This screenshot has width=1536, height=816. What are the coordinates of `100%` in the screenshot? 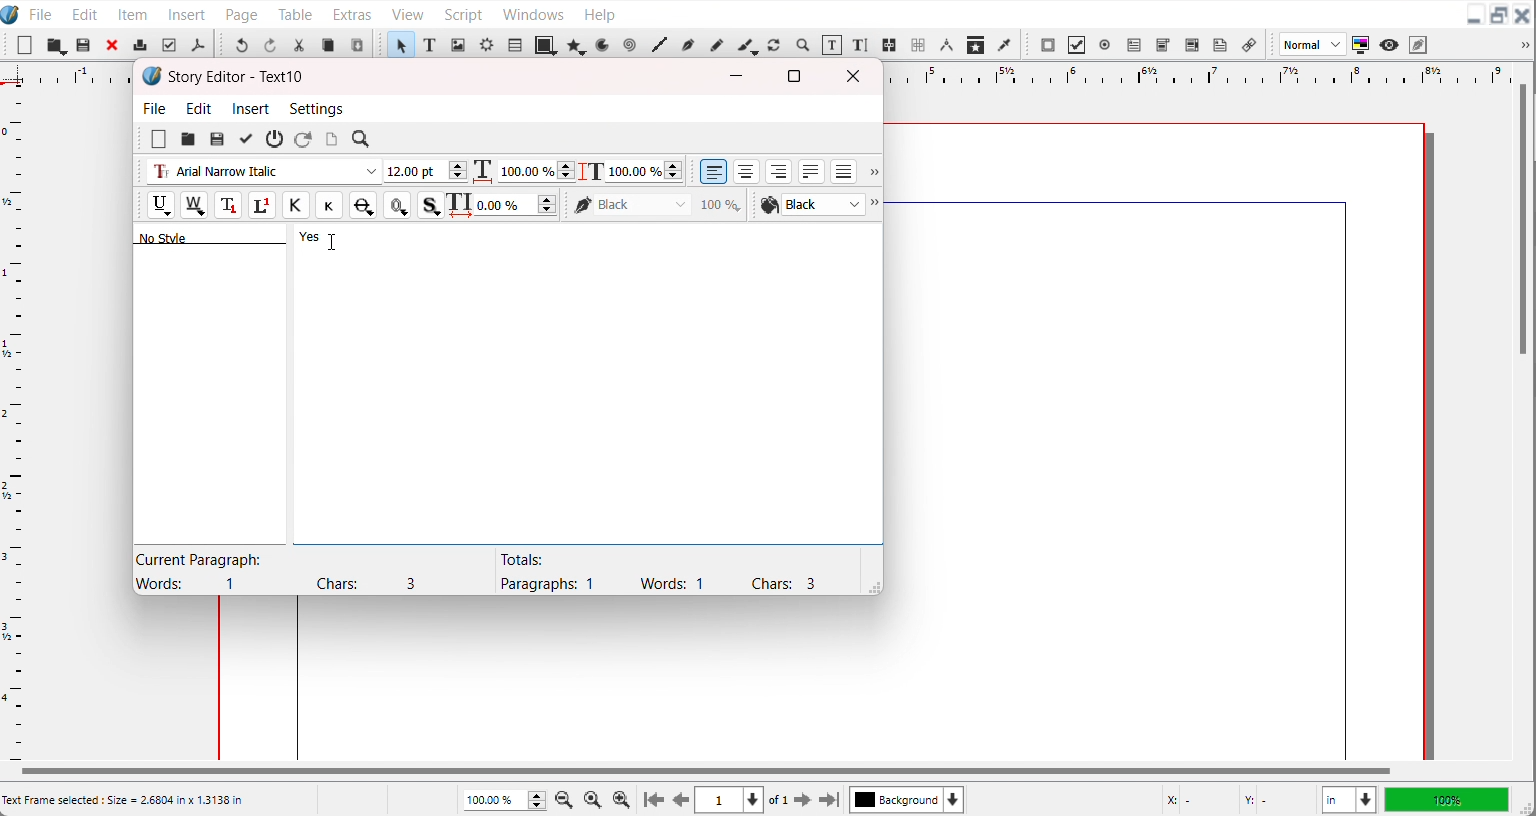 It's located at (1446, 799).